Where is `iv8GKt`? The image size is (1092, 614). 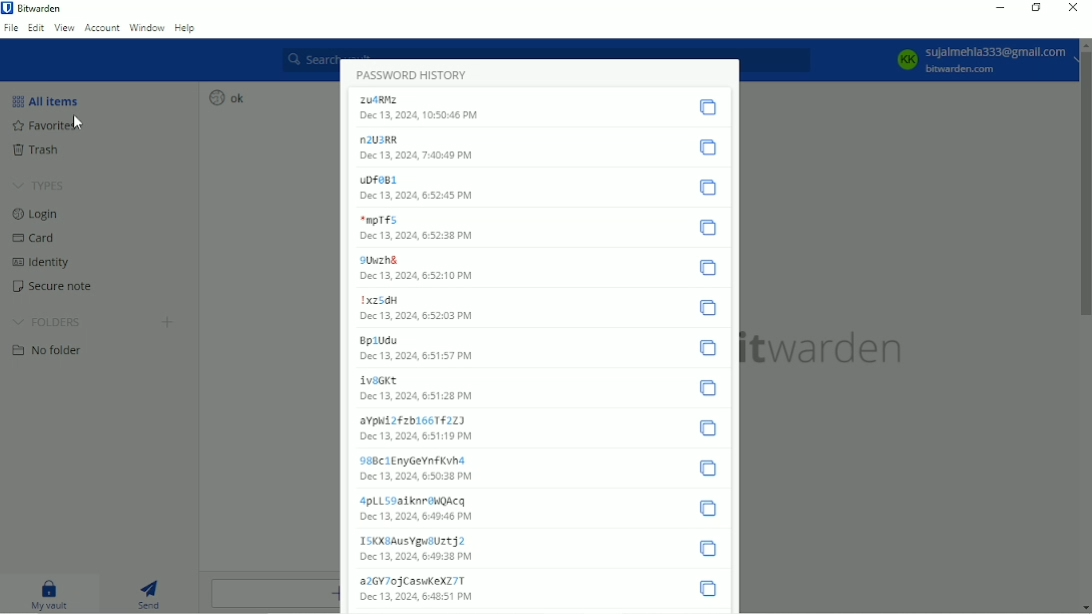
iv8GKt is located at coordinates (378, 379).